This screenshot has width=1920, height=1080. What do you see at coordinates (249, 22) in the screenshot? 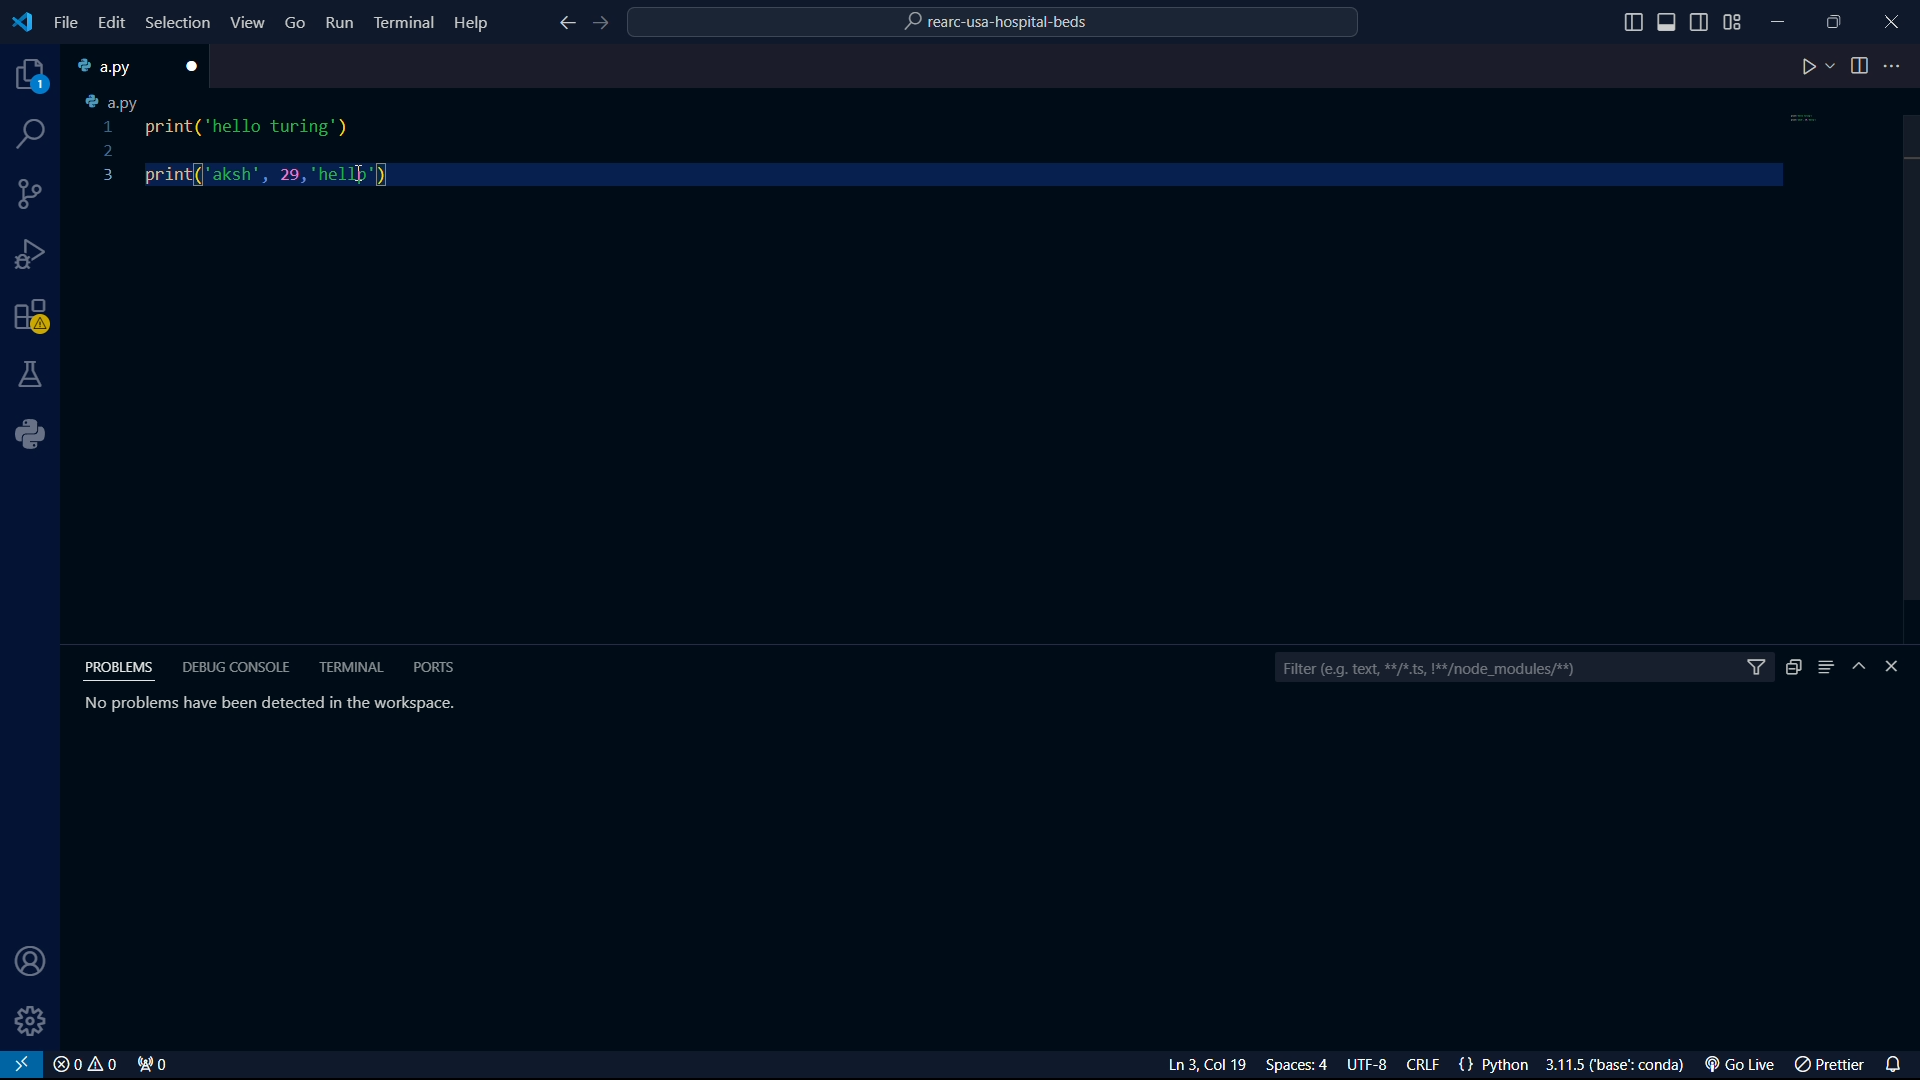
I see `View` at bounding box center [249, 22].